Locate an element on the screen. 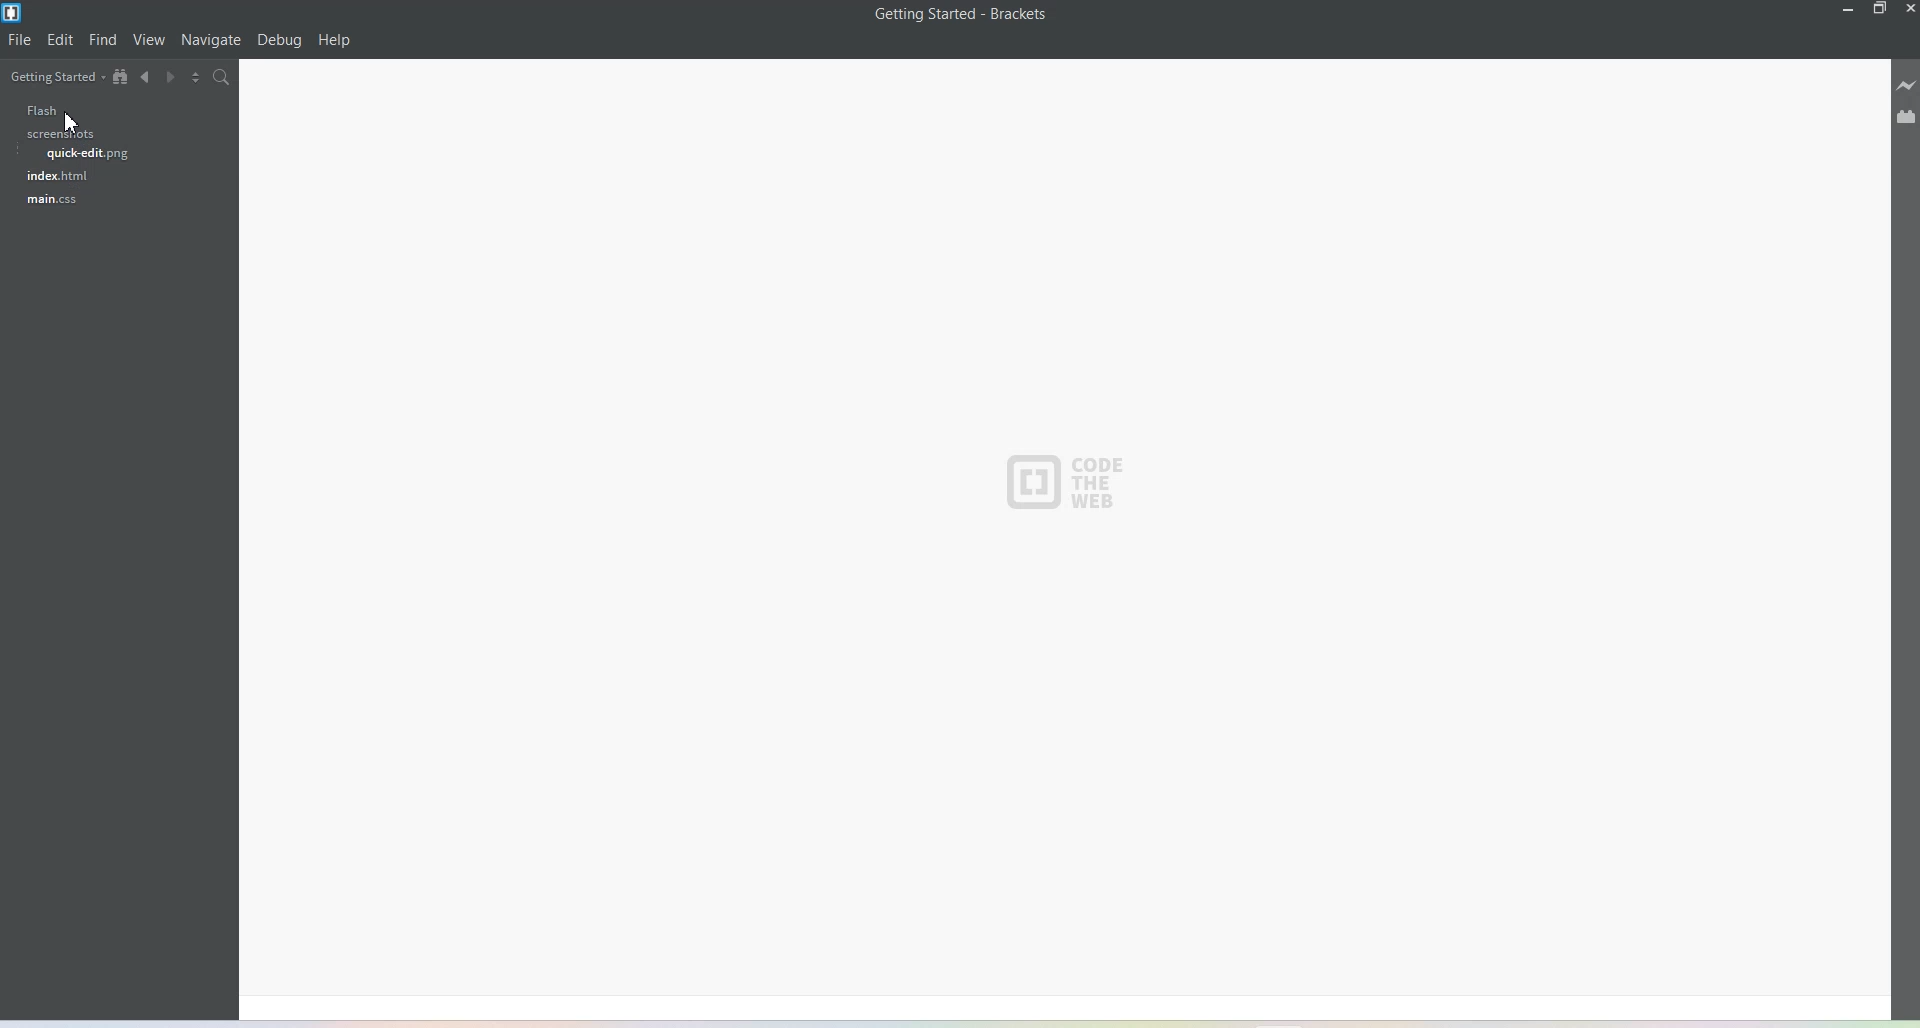  Navigate Backwards is located at coordinates (147, 80).